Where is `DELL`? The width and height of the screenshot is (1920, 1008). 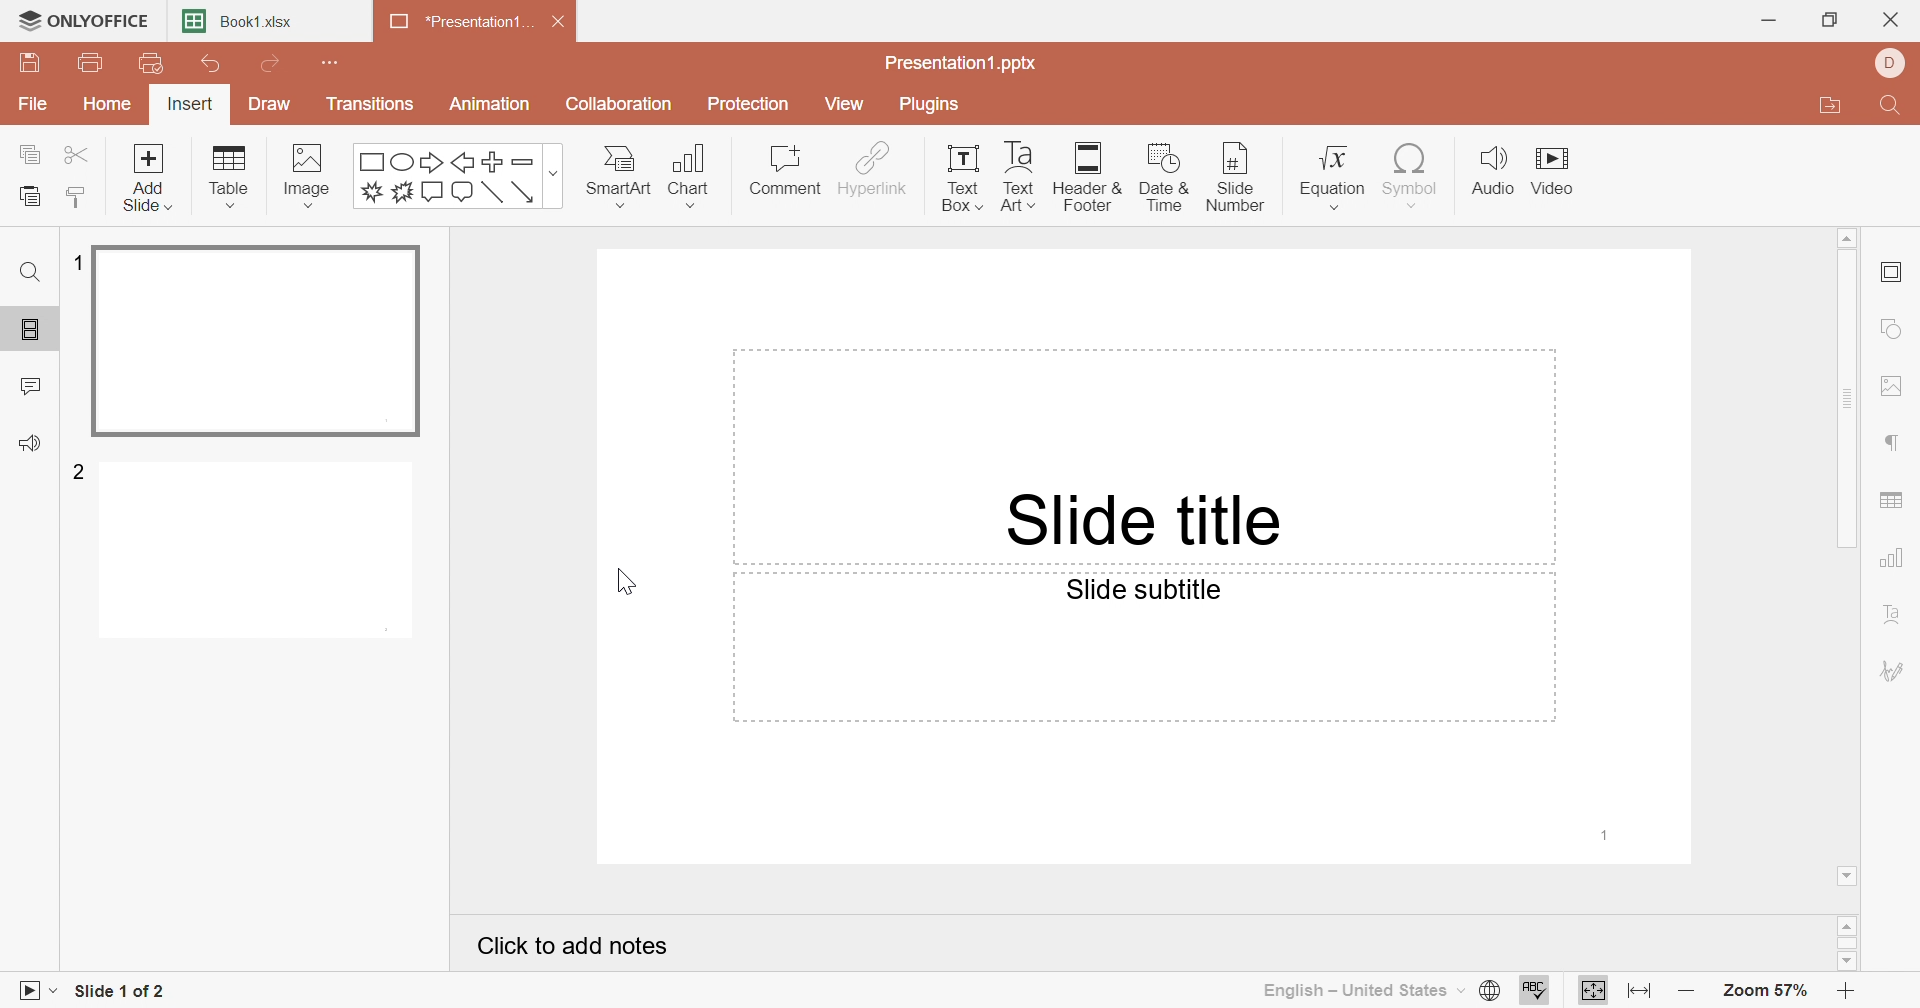 DELL is located at coordinates (1894, 64).